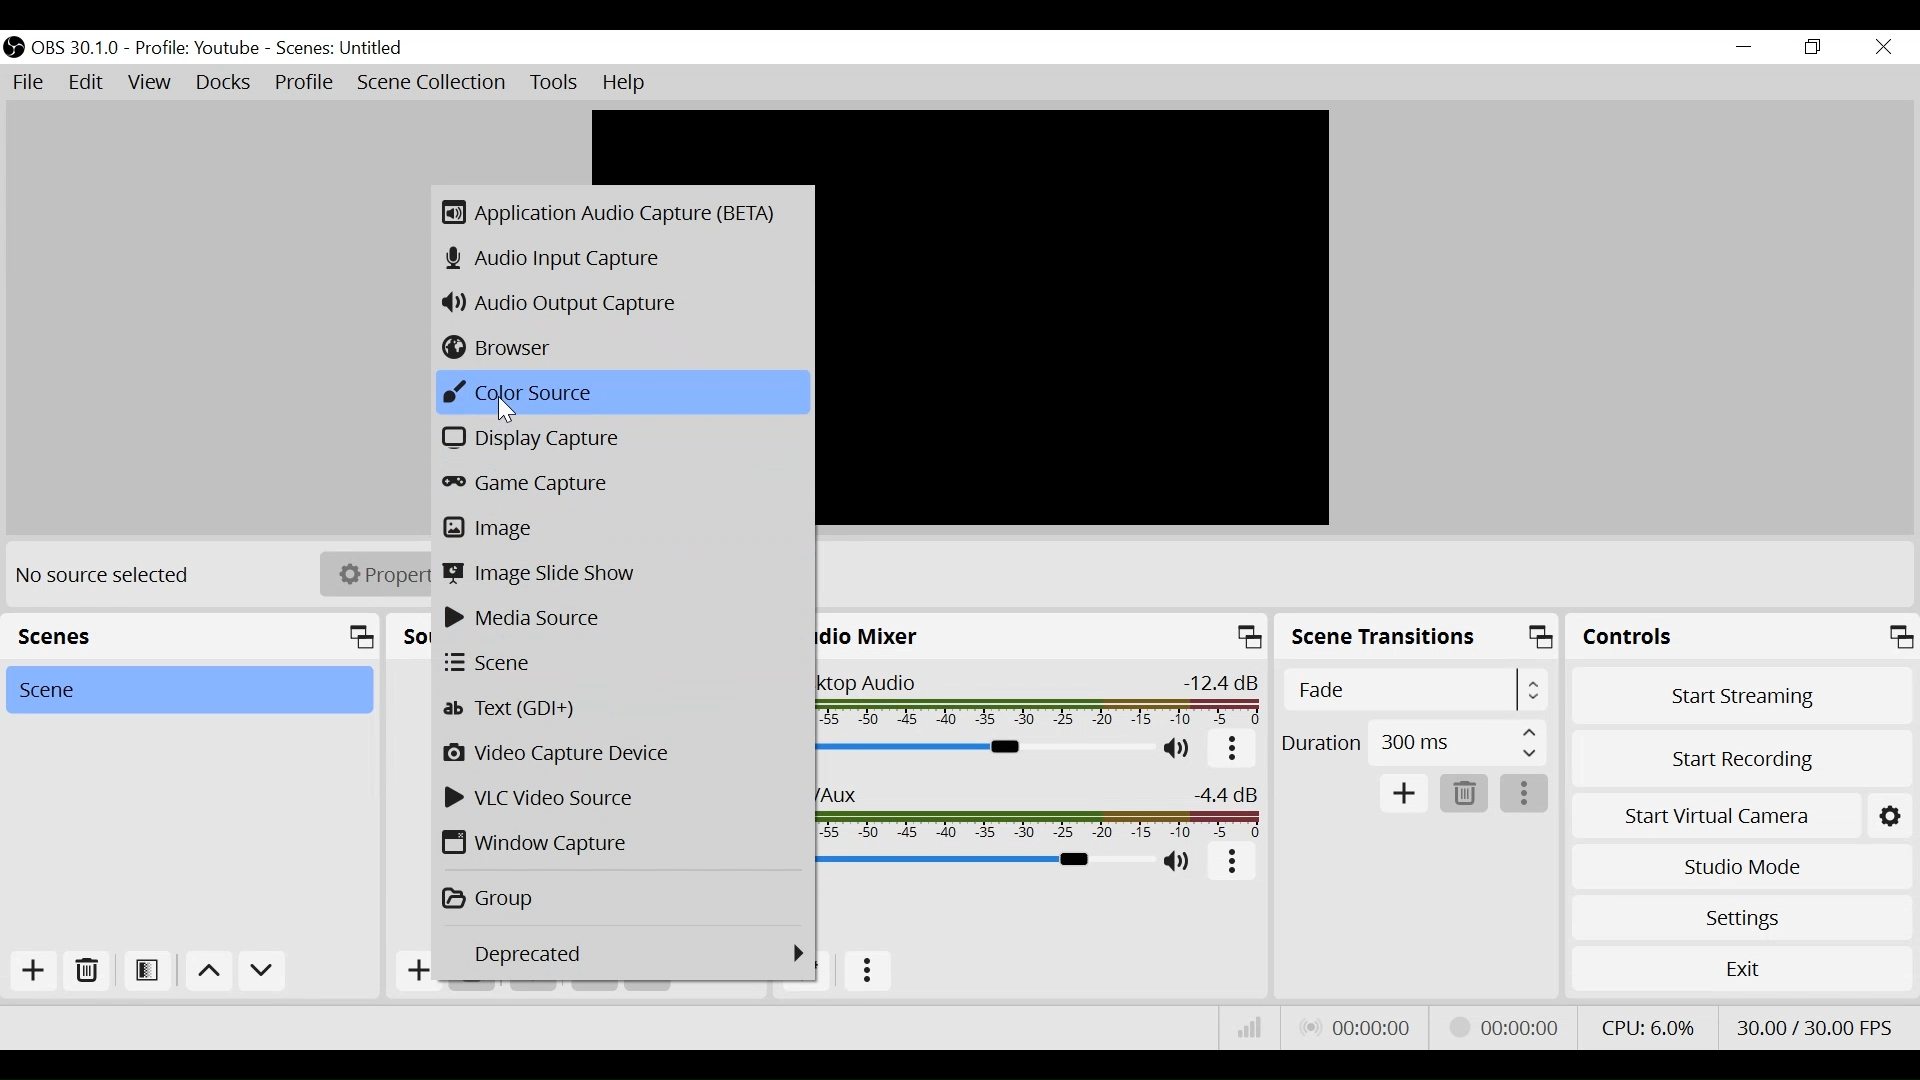 The image size is (1920, 1080). What do you see at coordinates (1180, 861) in the screenshot?
I see `(un)mute` at bounding box center [1180, 861].